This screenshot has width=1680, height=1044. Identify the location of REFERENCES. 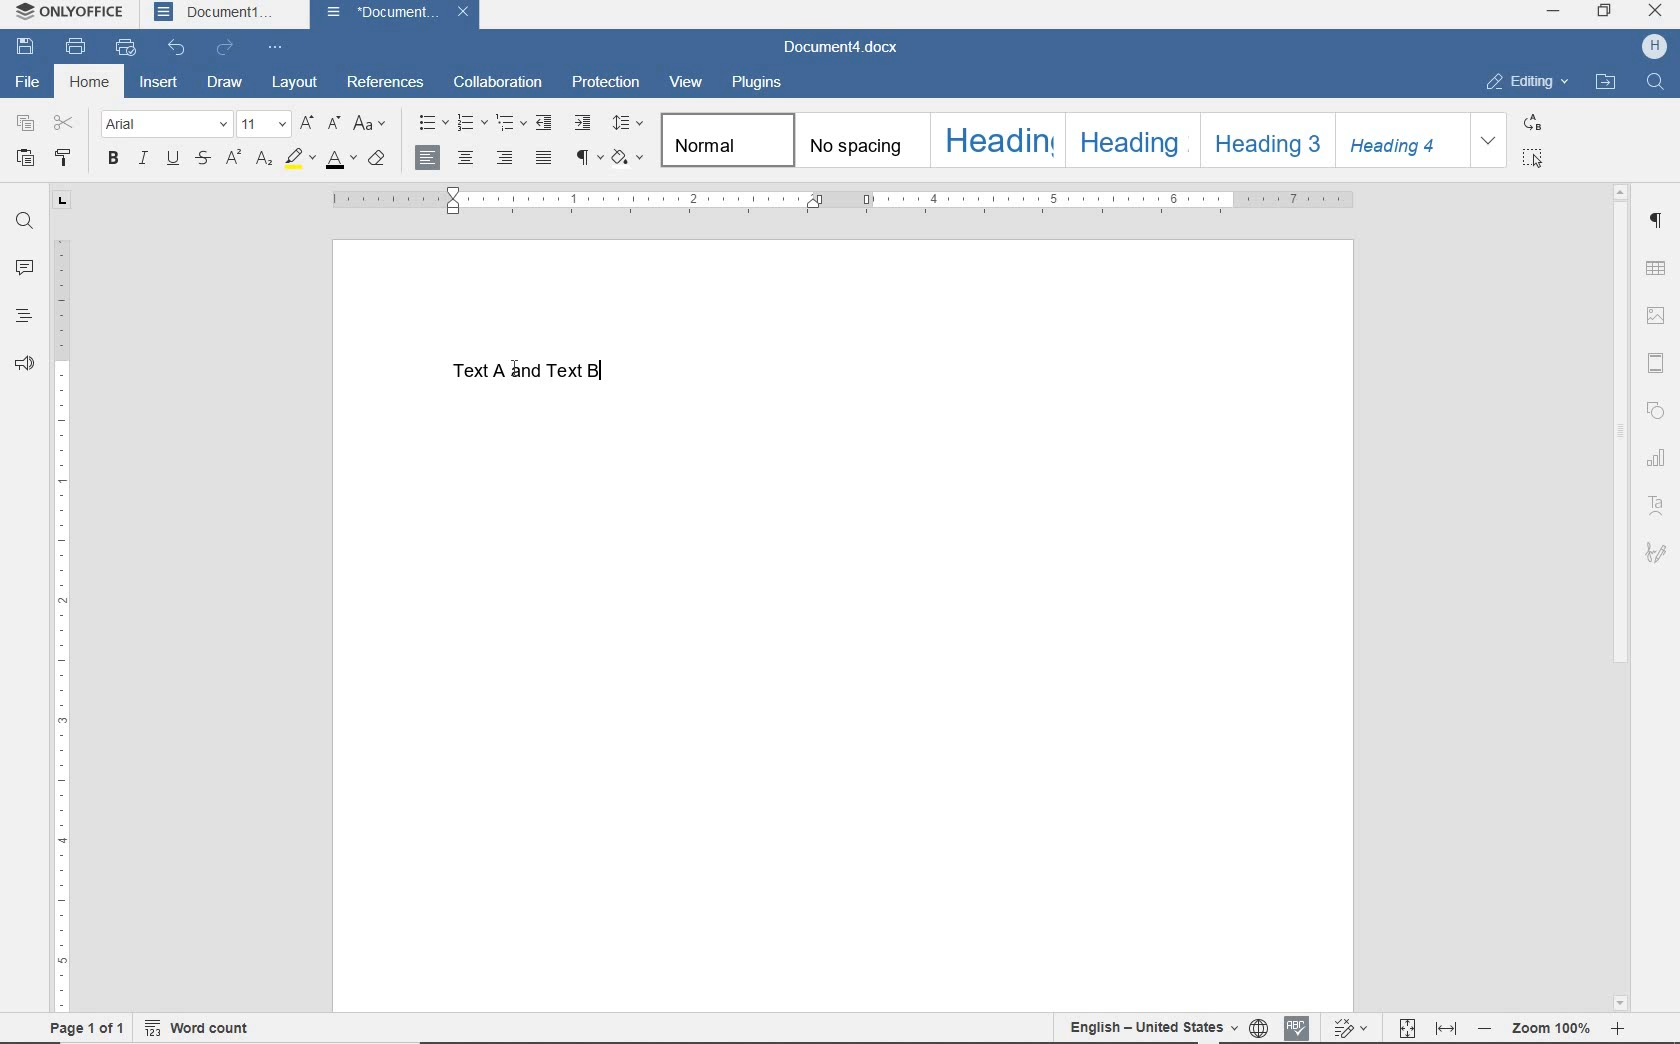
(386, 84).